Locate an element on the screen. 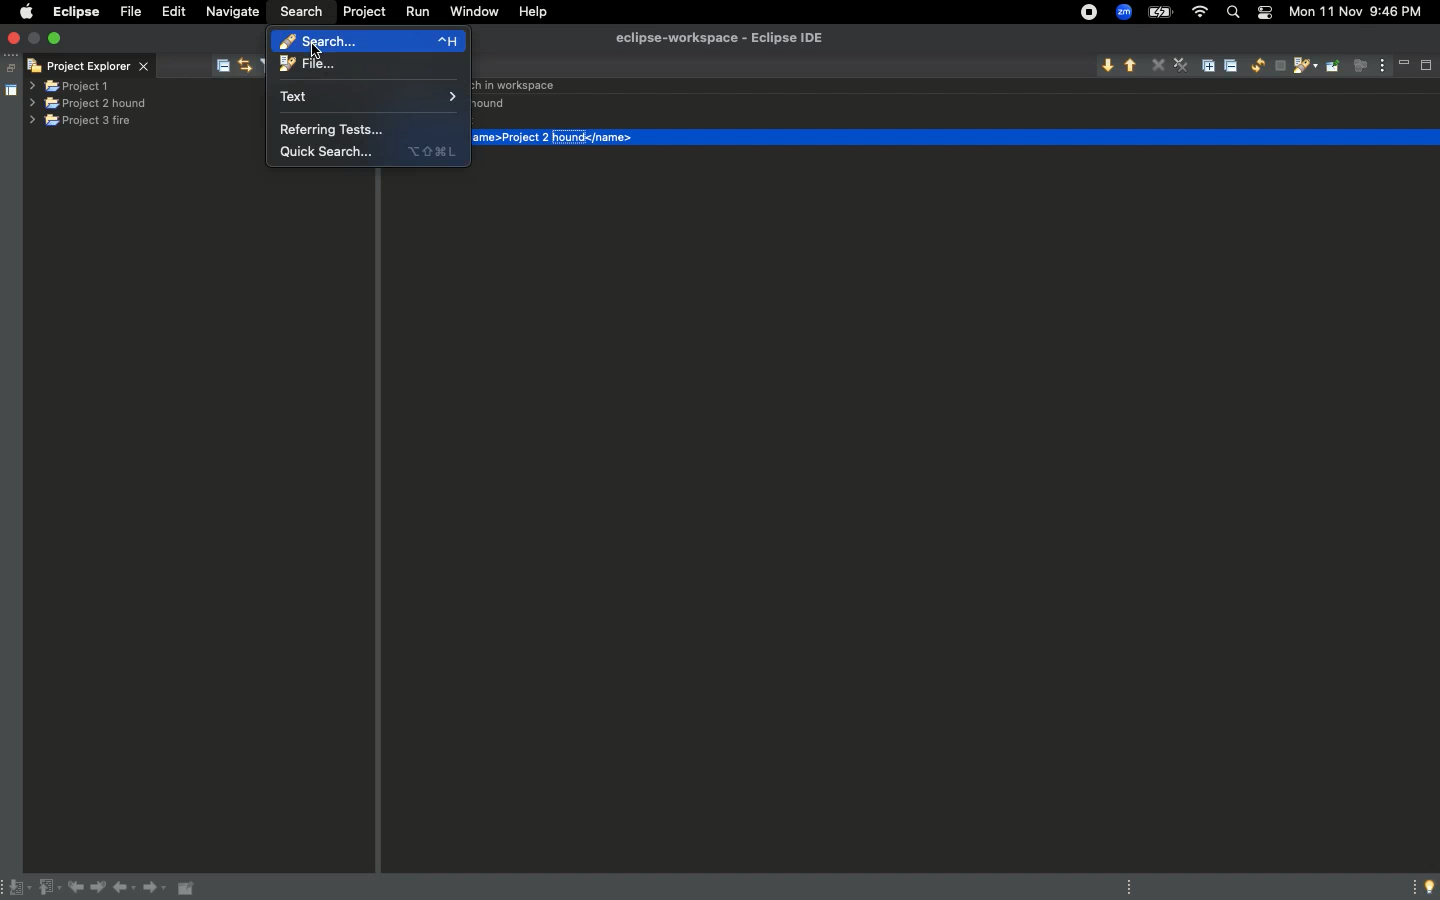 The image size is (1440, 900). Next edit location is located at coordinates (100, 888).